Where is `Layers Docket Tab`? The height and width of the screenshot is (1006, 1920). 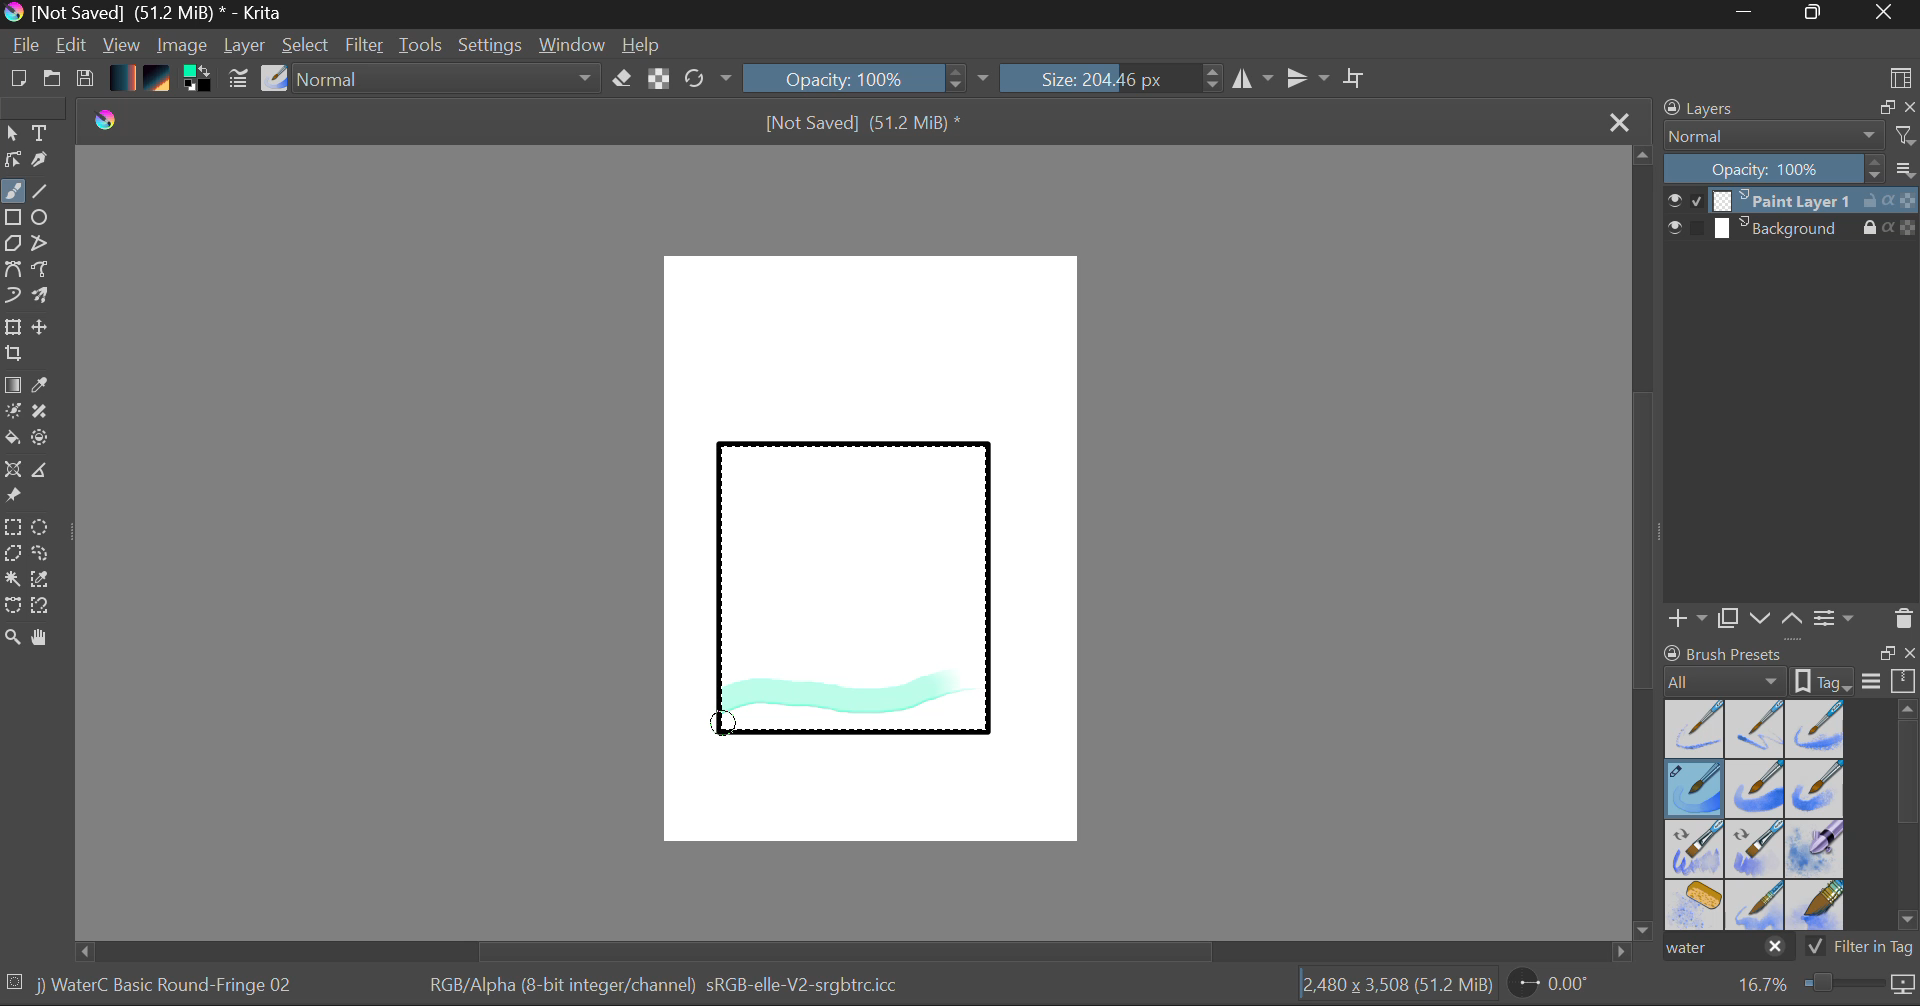 Layers Docket Tab is located at coordinates (1787, 106).